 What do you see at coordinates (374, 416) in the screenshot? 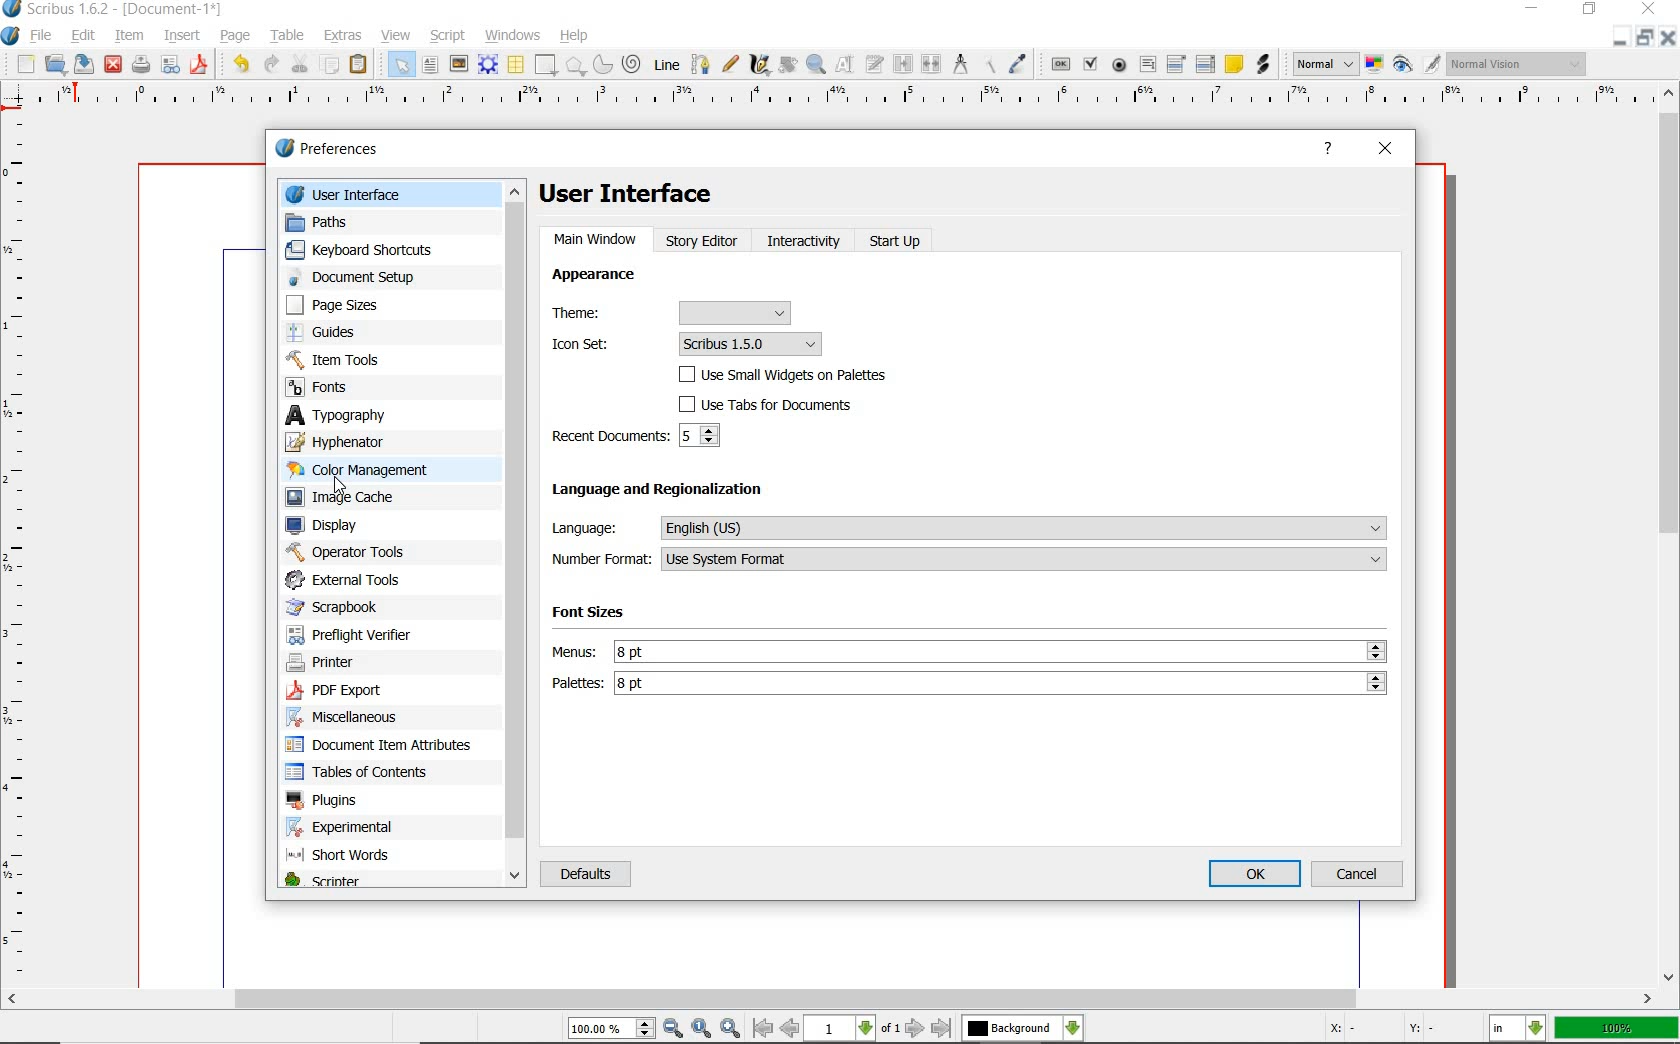
I see `typography` at bounding box center [374, 416].